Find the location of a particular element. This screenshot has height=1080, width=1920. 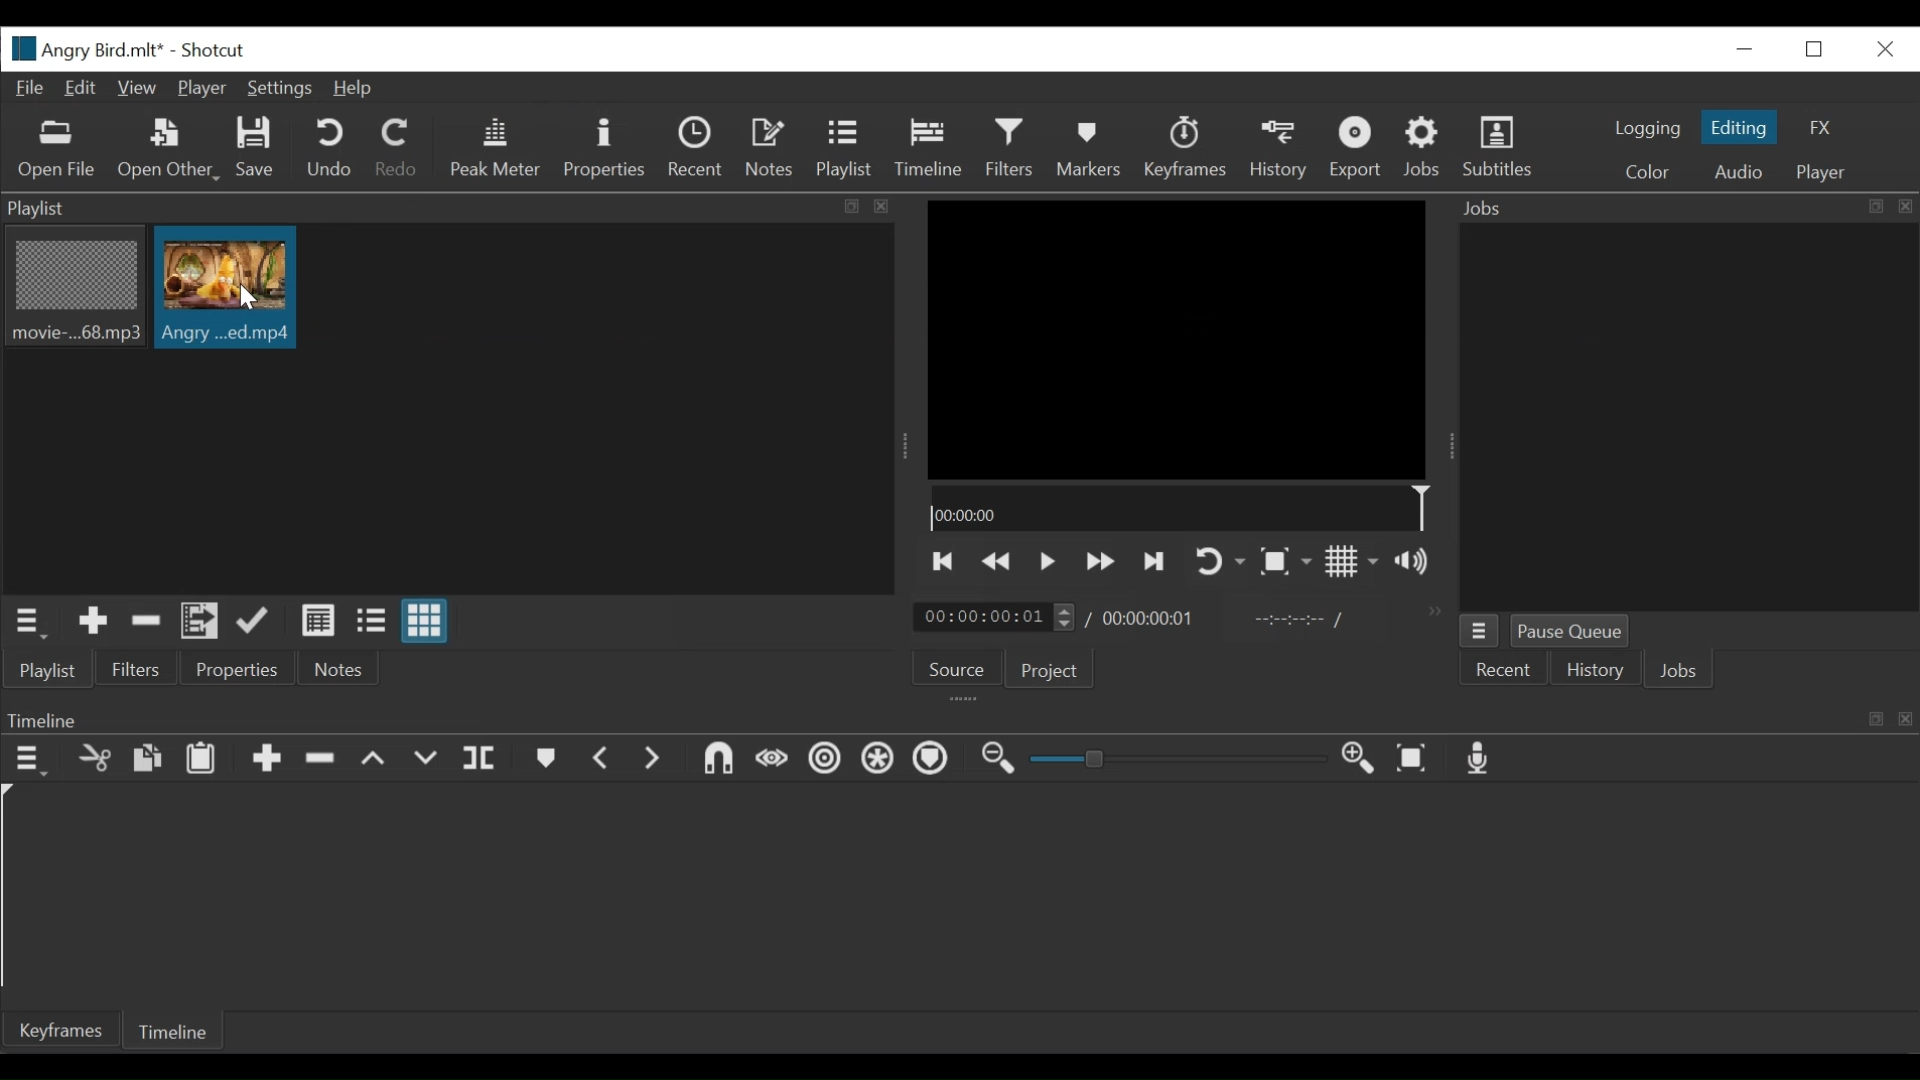

Notes is located at coordinates (334, 669).